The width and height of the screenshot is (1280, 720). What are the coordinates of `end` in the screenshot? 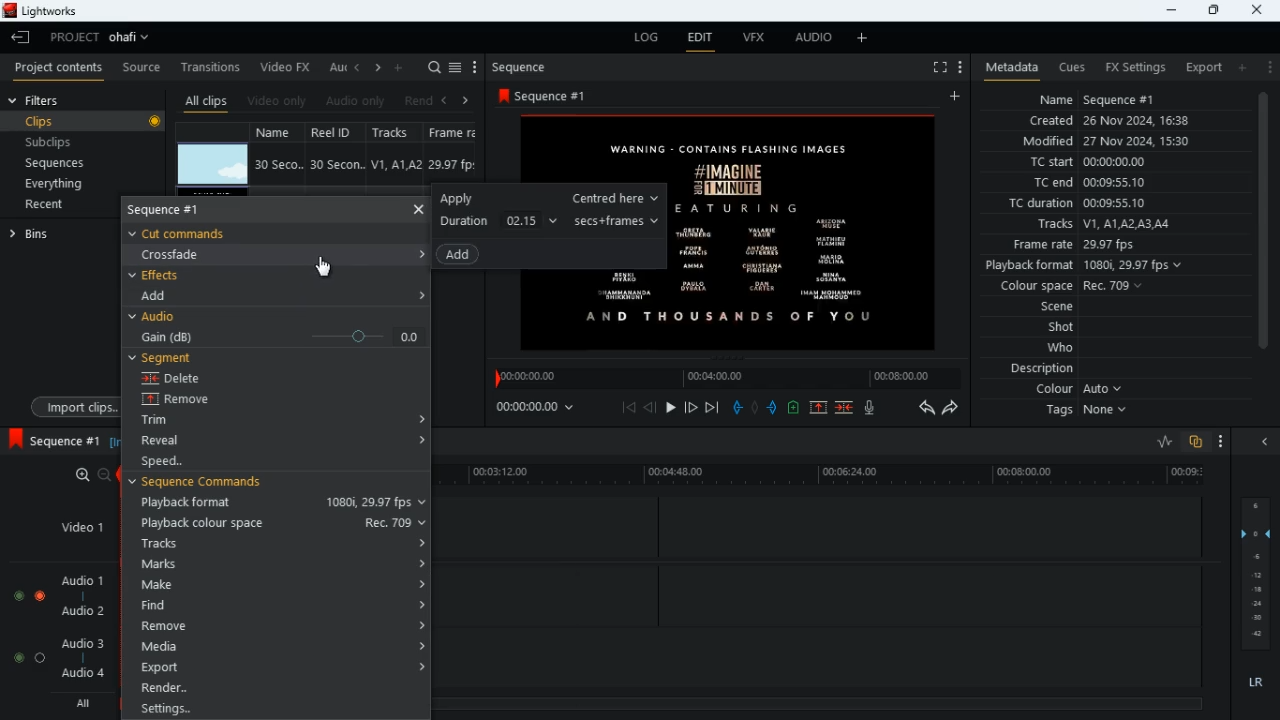 It's located at (714, 409).